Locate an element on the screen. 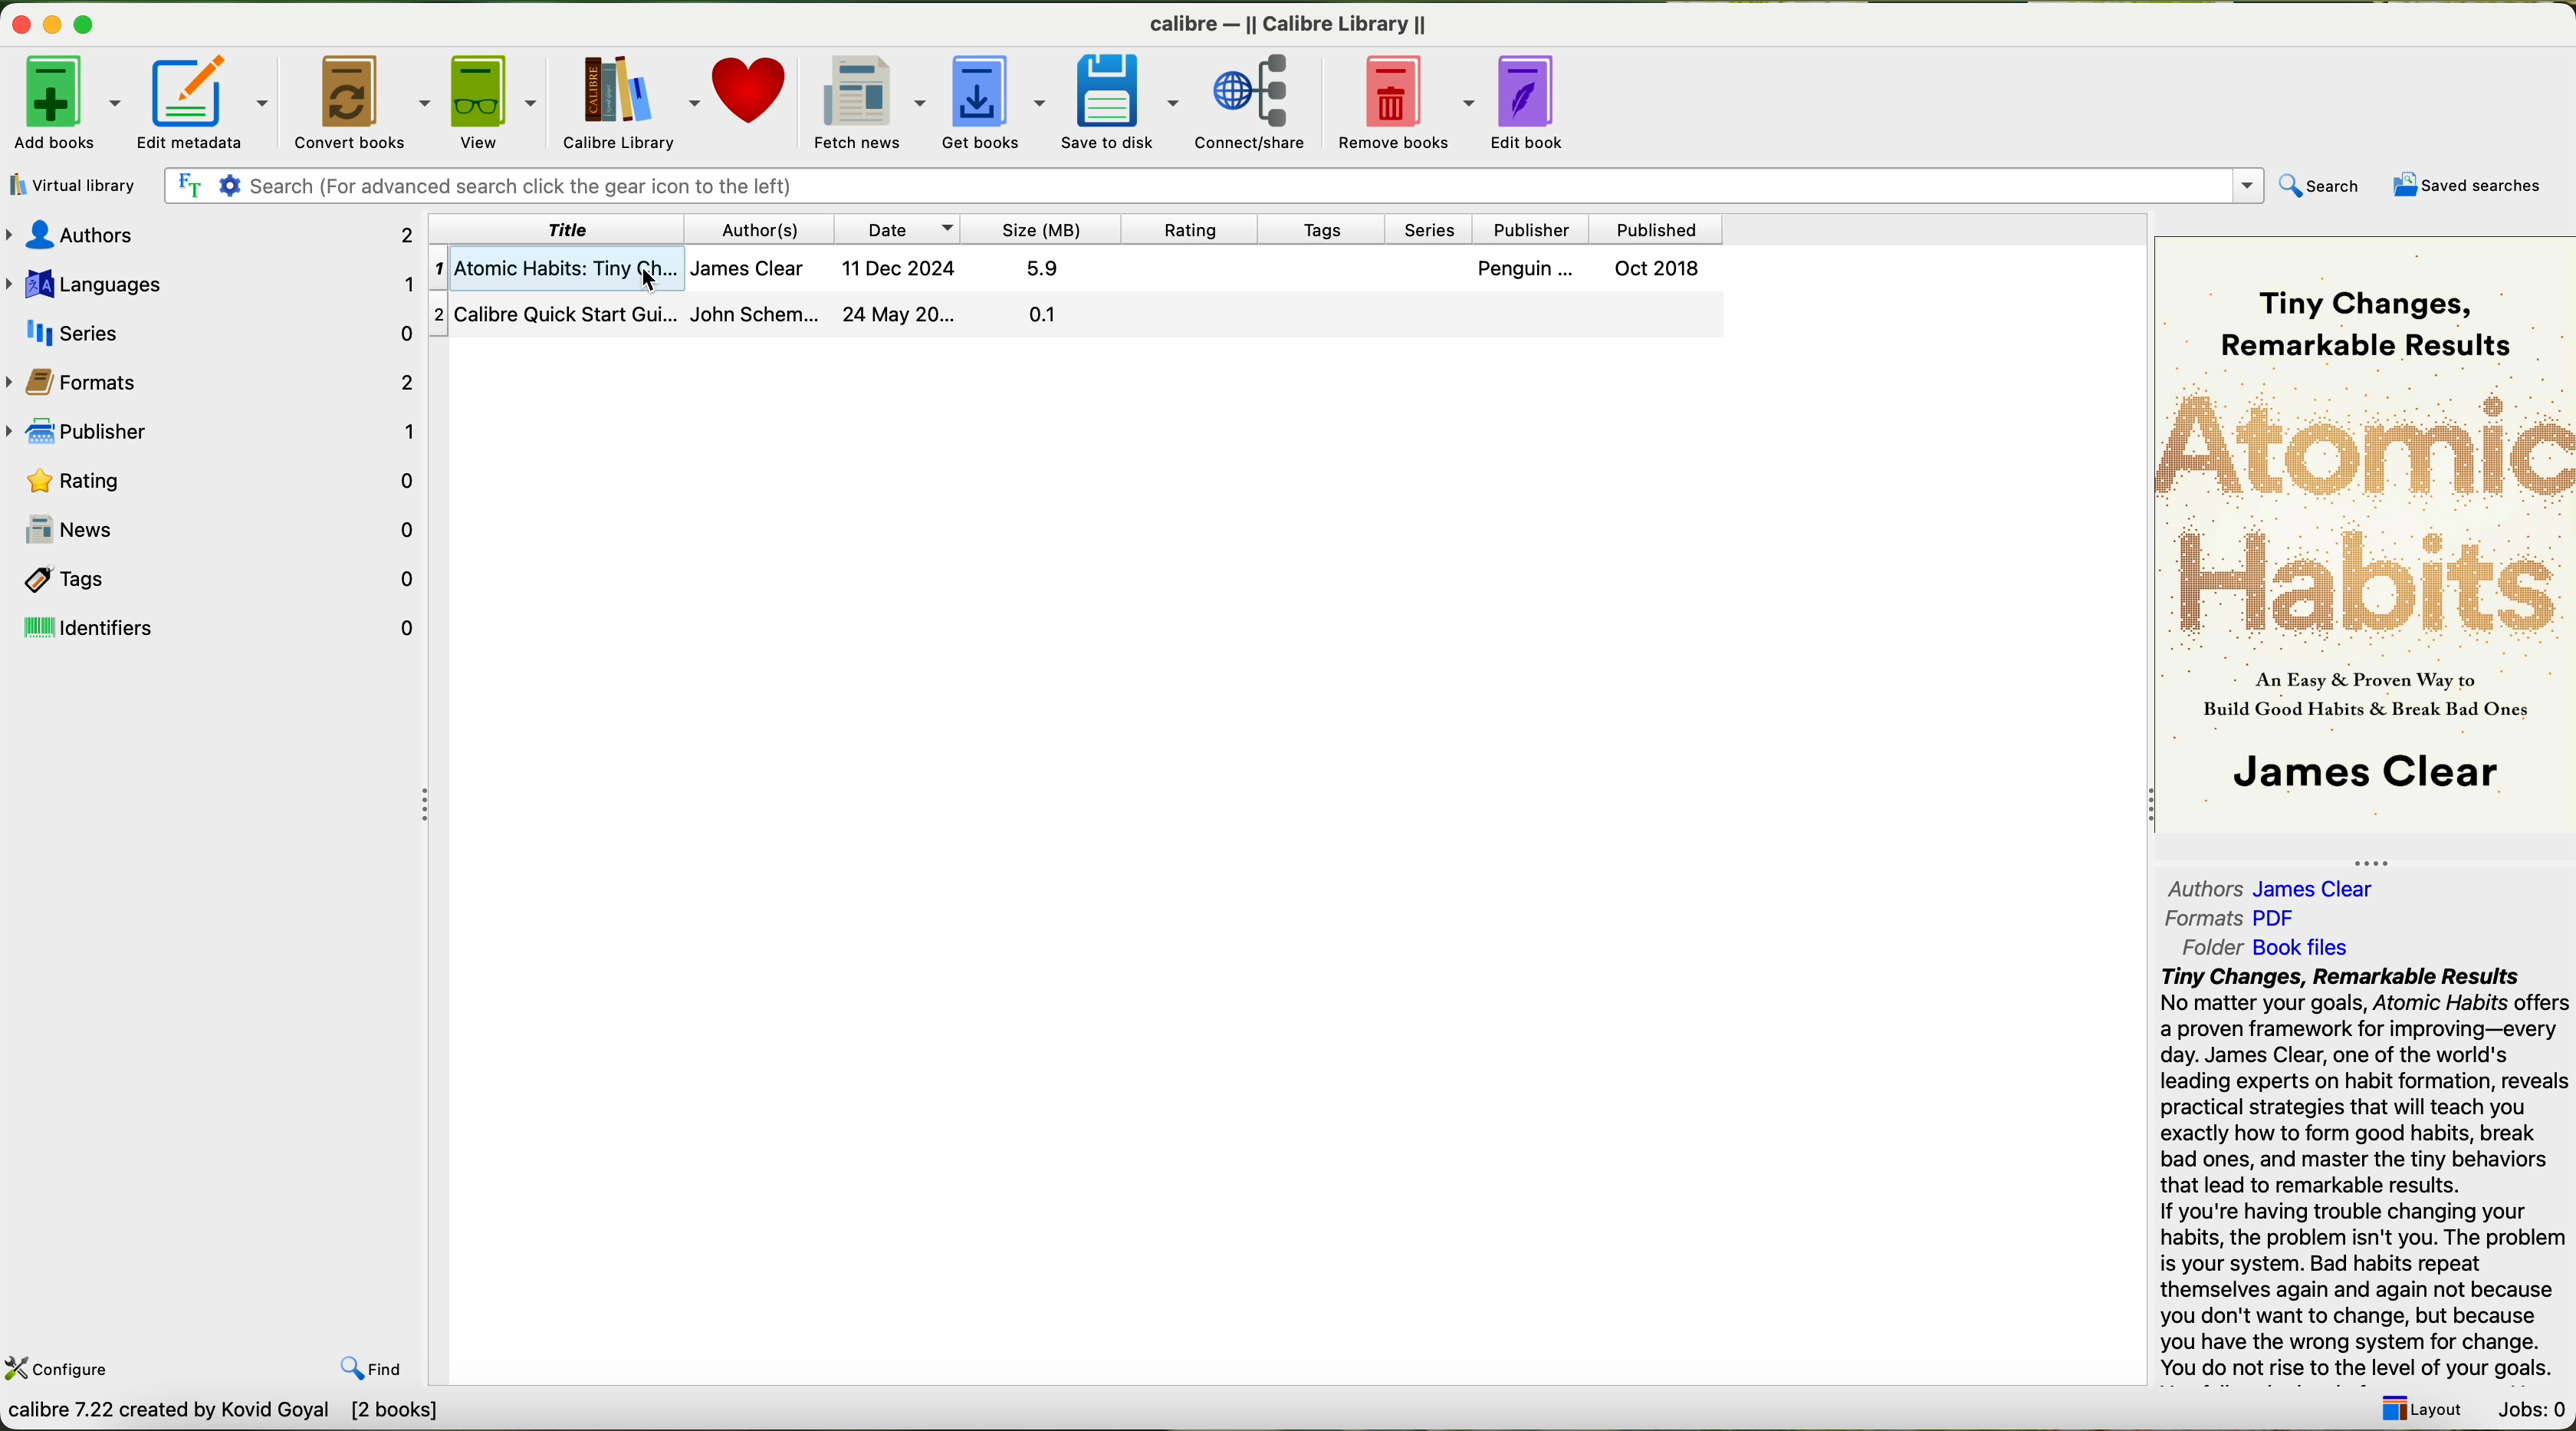  close program is located at coordinates (18, 27).